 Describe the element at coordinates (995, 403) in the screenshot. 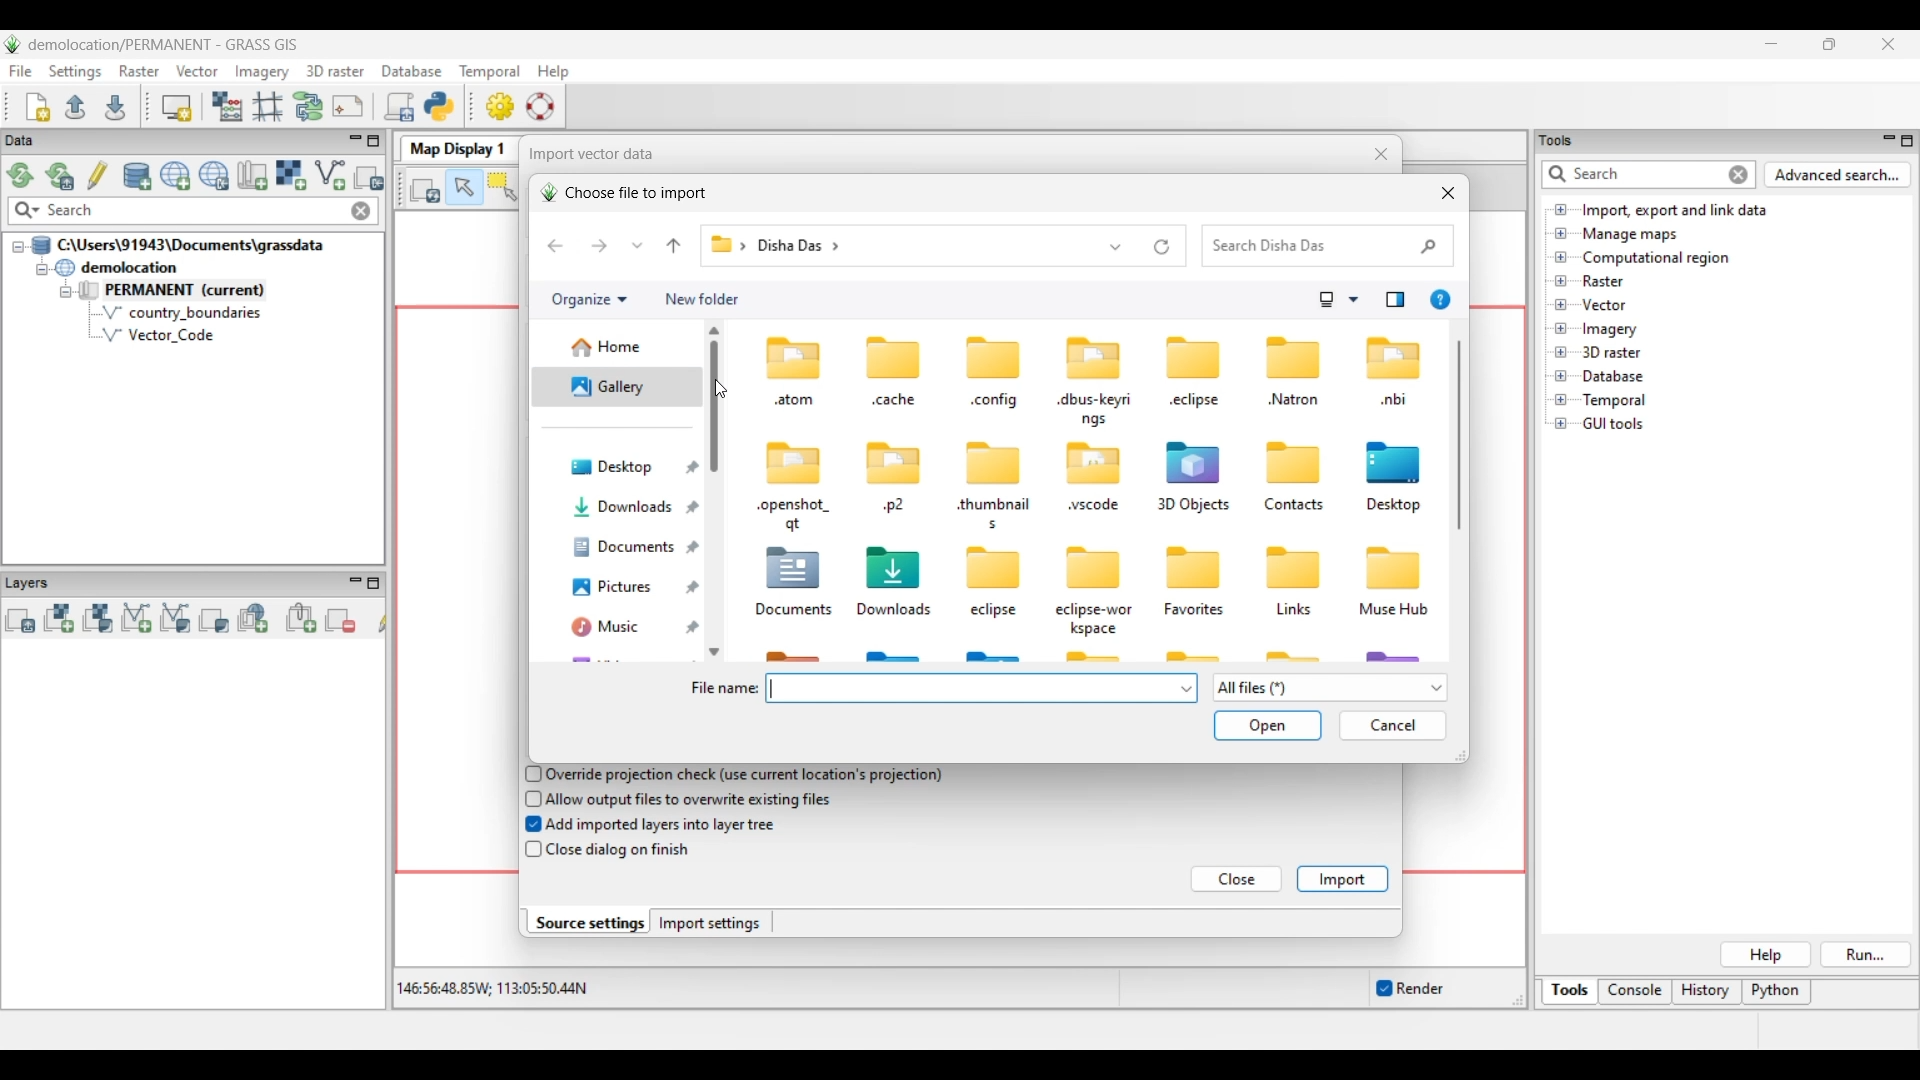

I see `«config` at that location.